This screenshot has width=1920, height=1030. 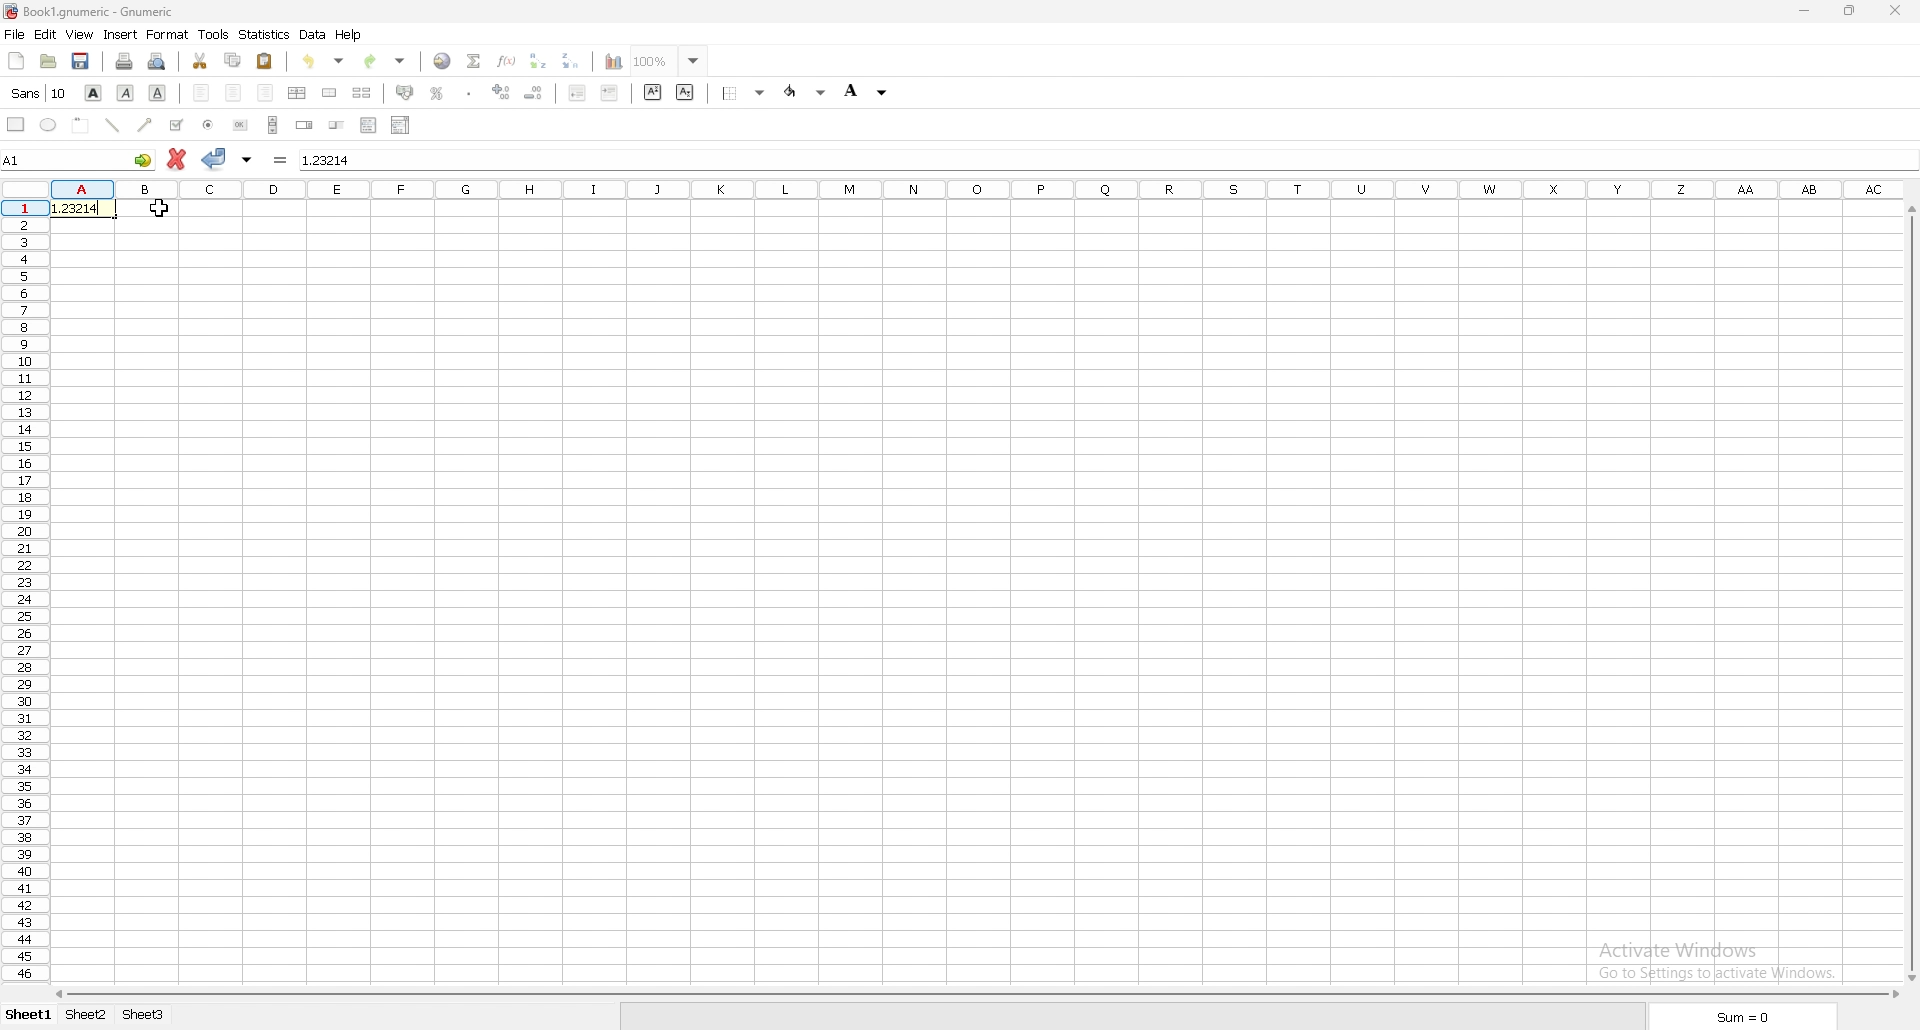 I want to click on redo, so click(x=389, y=61).